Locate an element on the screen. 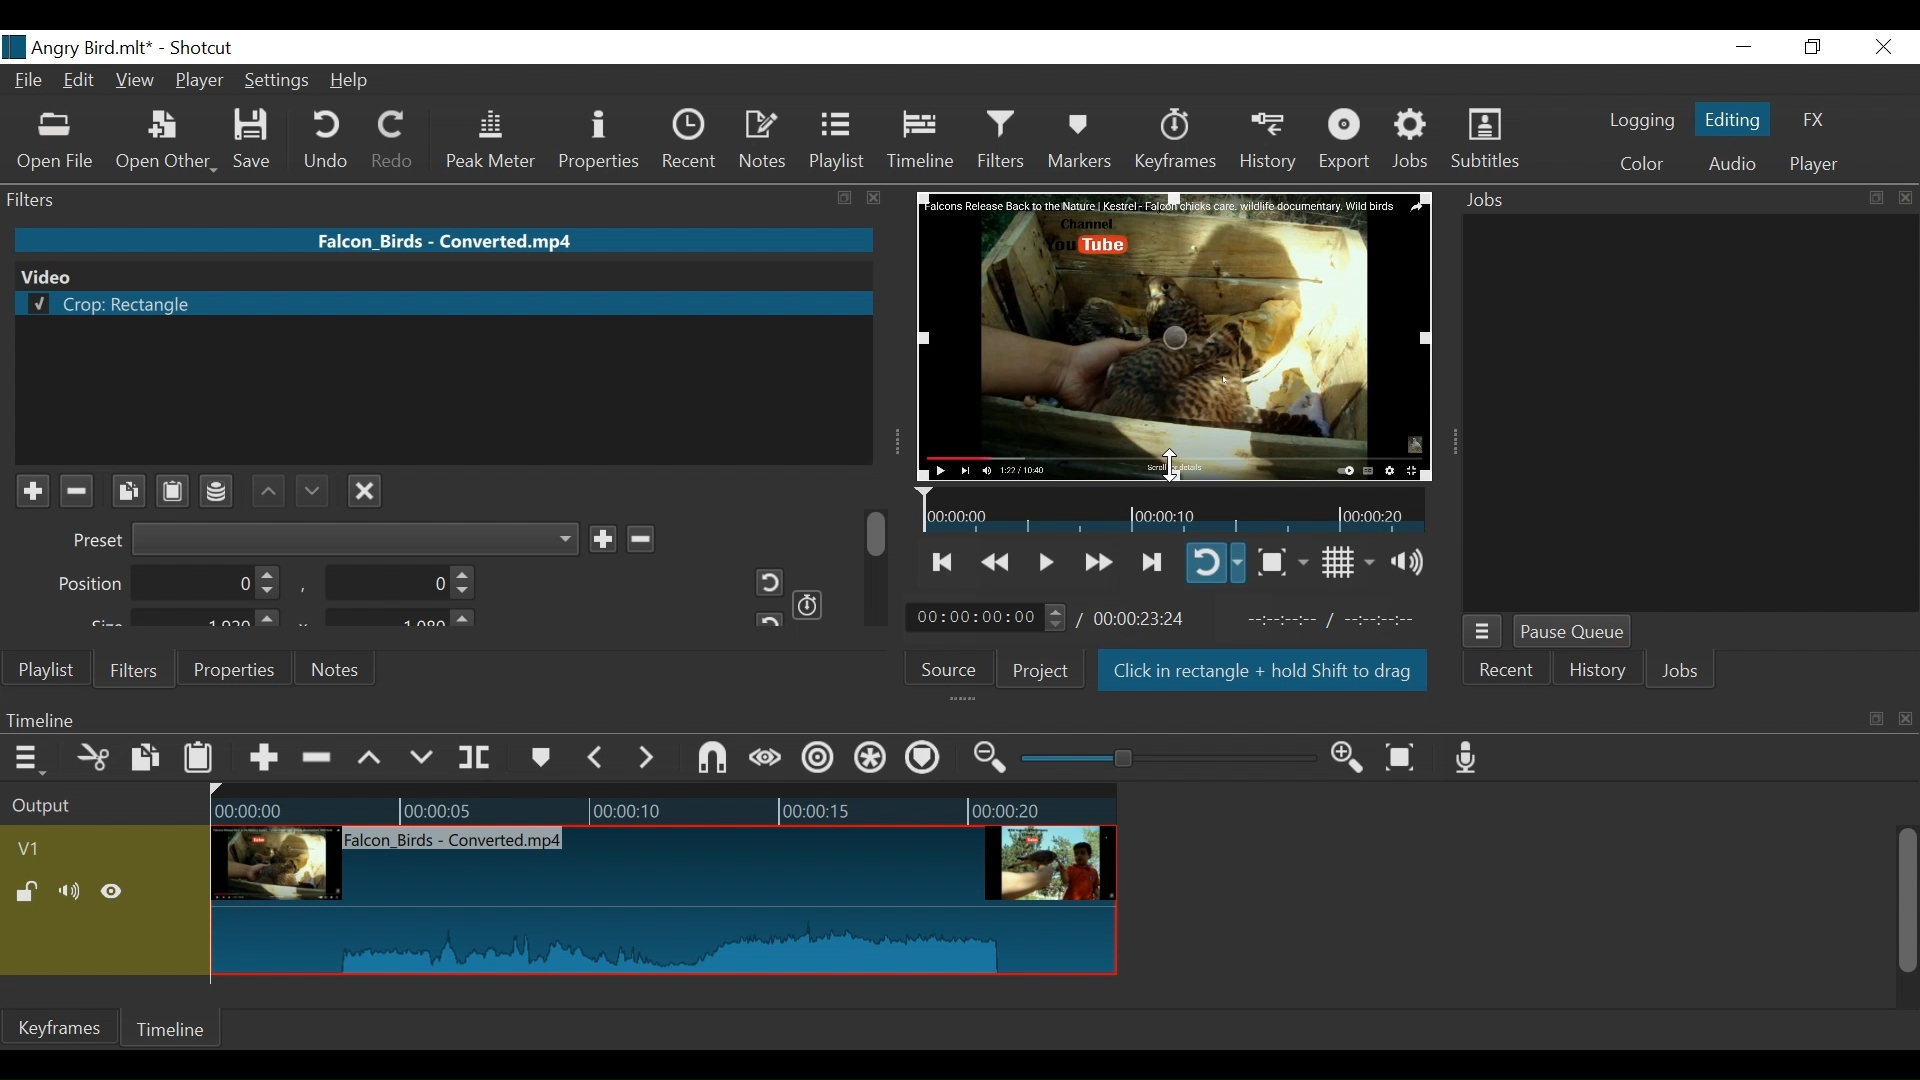 The height and width of the screenshot is (1080, 1920). Zoom slider is located at coordinates (1172, 758).